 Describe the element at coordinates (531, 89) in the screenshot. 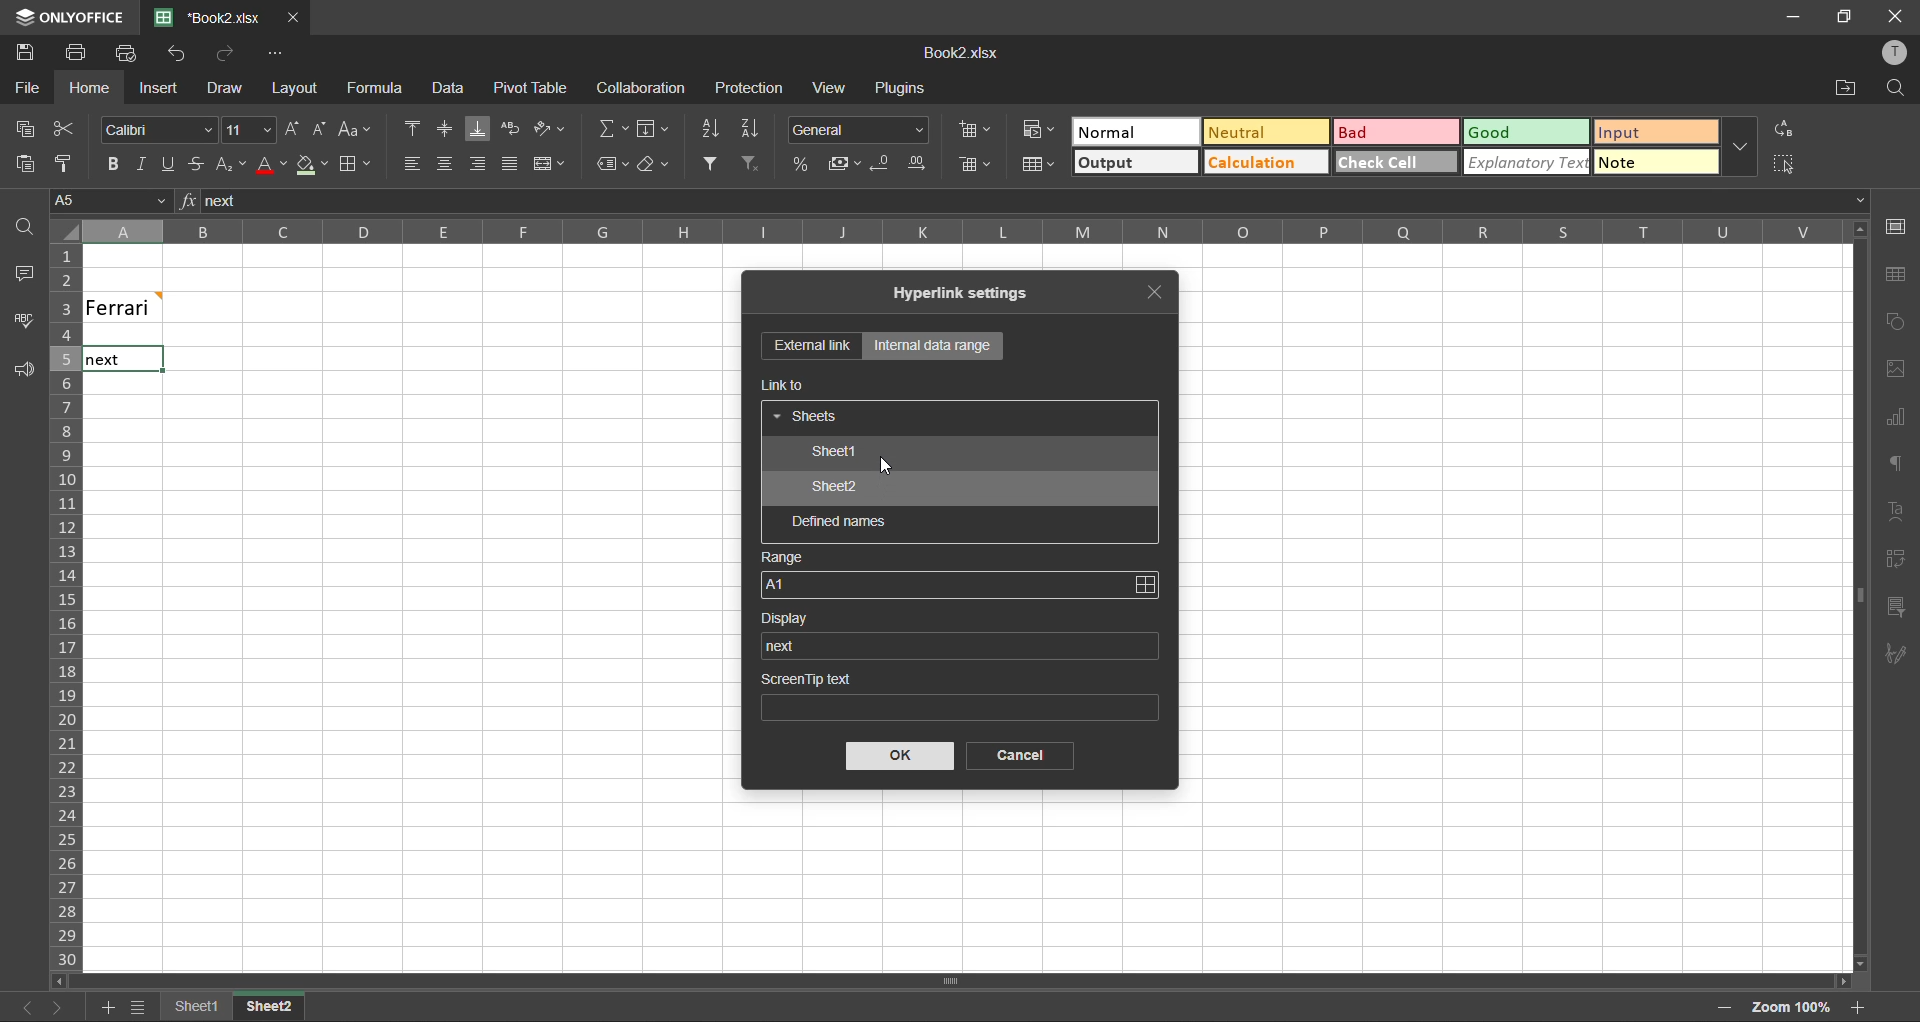

I see `pivot table` at that location.